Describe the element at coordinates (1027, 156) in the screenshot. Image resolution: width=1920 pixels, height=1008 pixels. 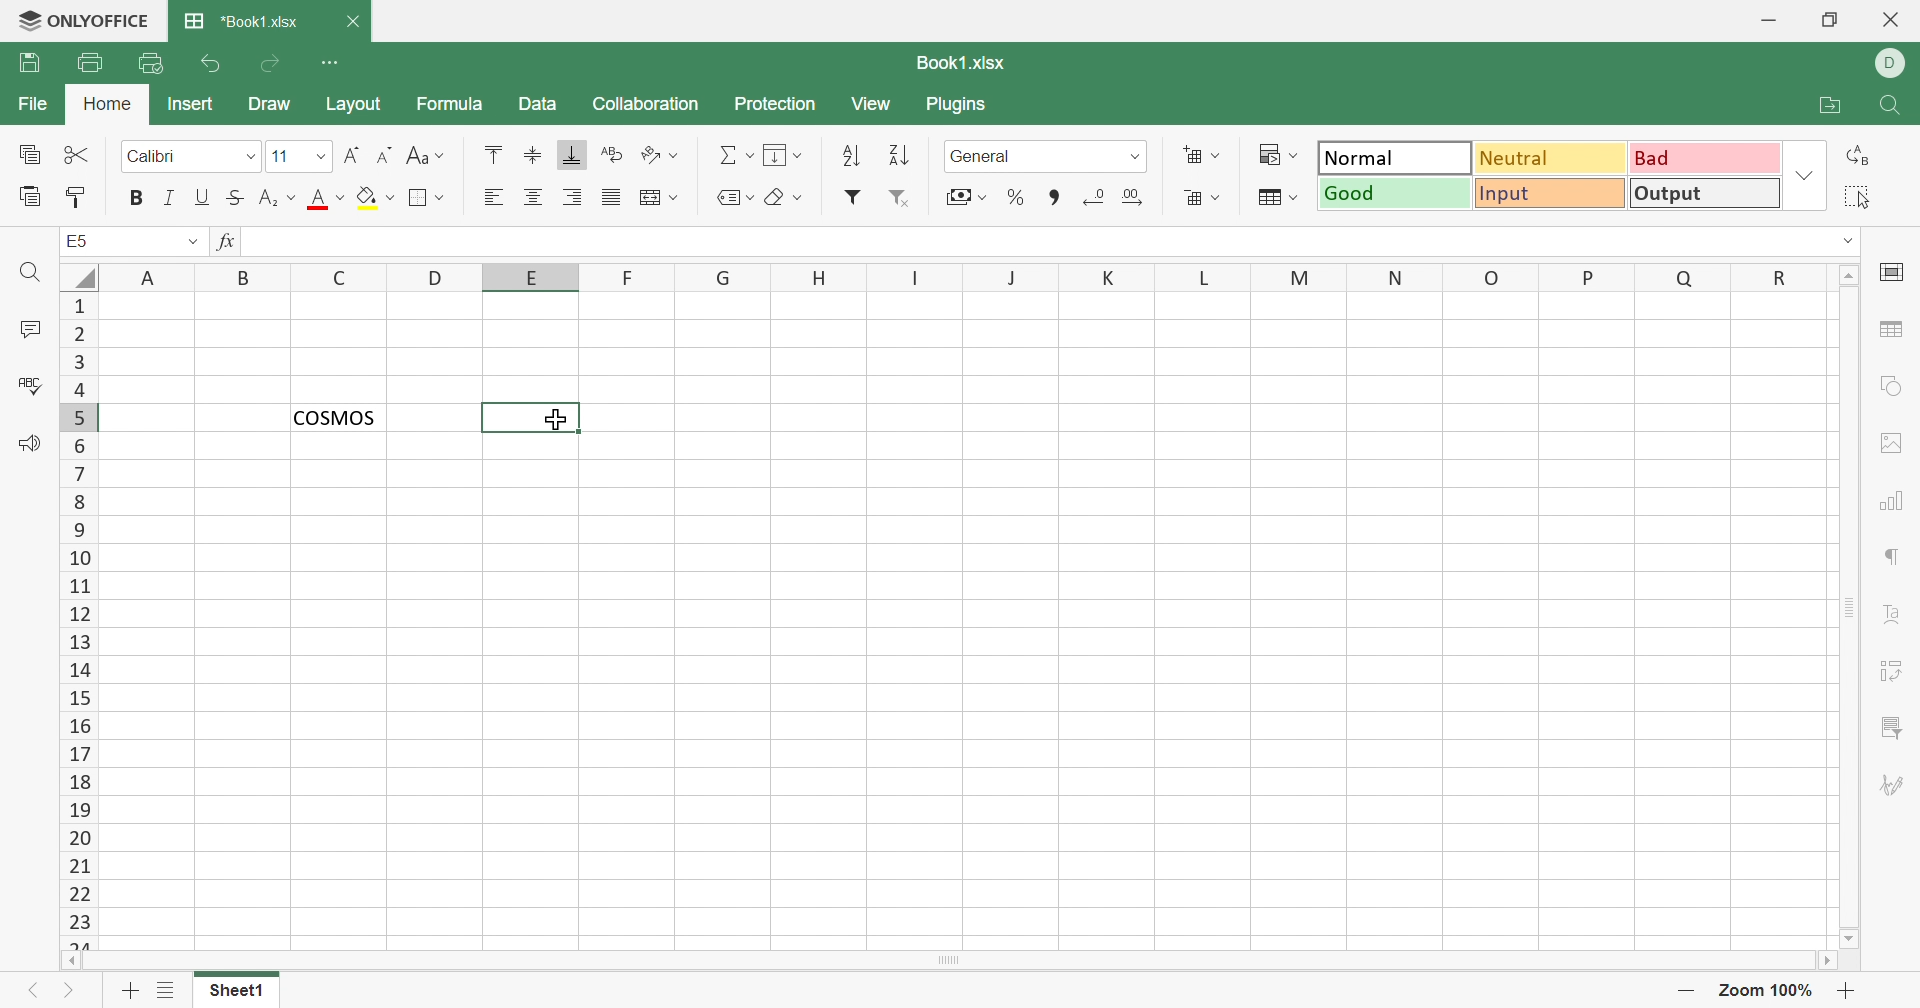
I see `General` at that location.